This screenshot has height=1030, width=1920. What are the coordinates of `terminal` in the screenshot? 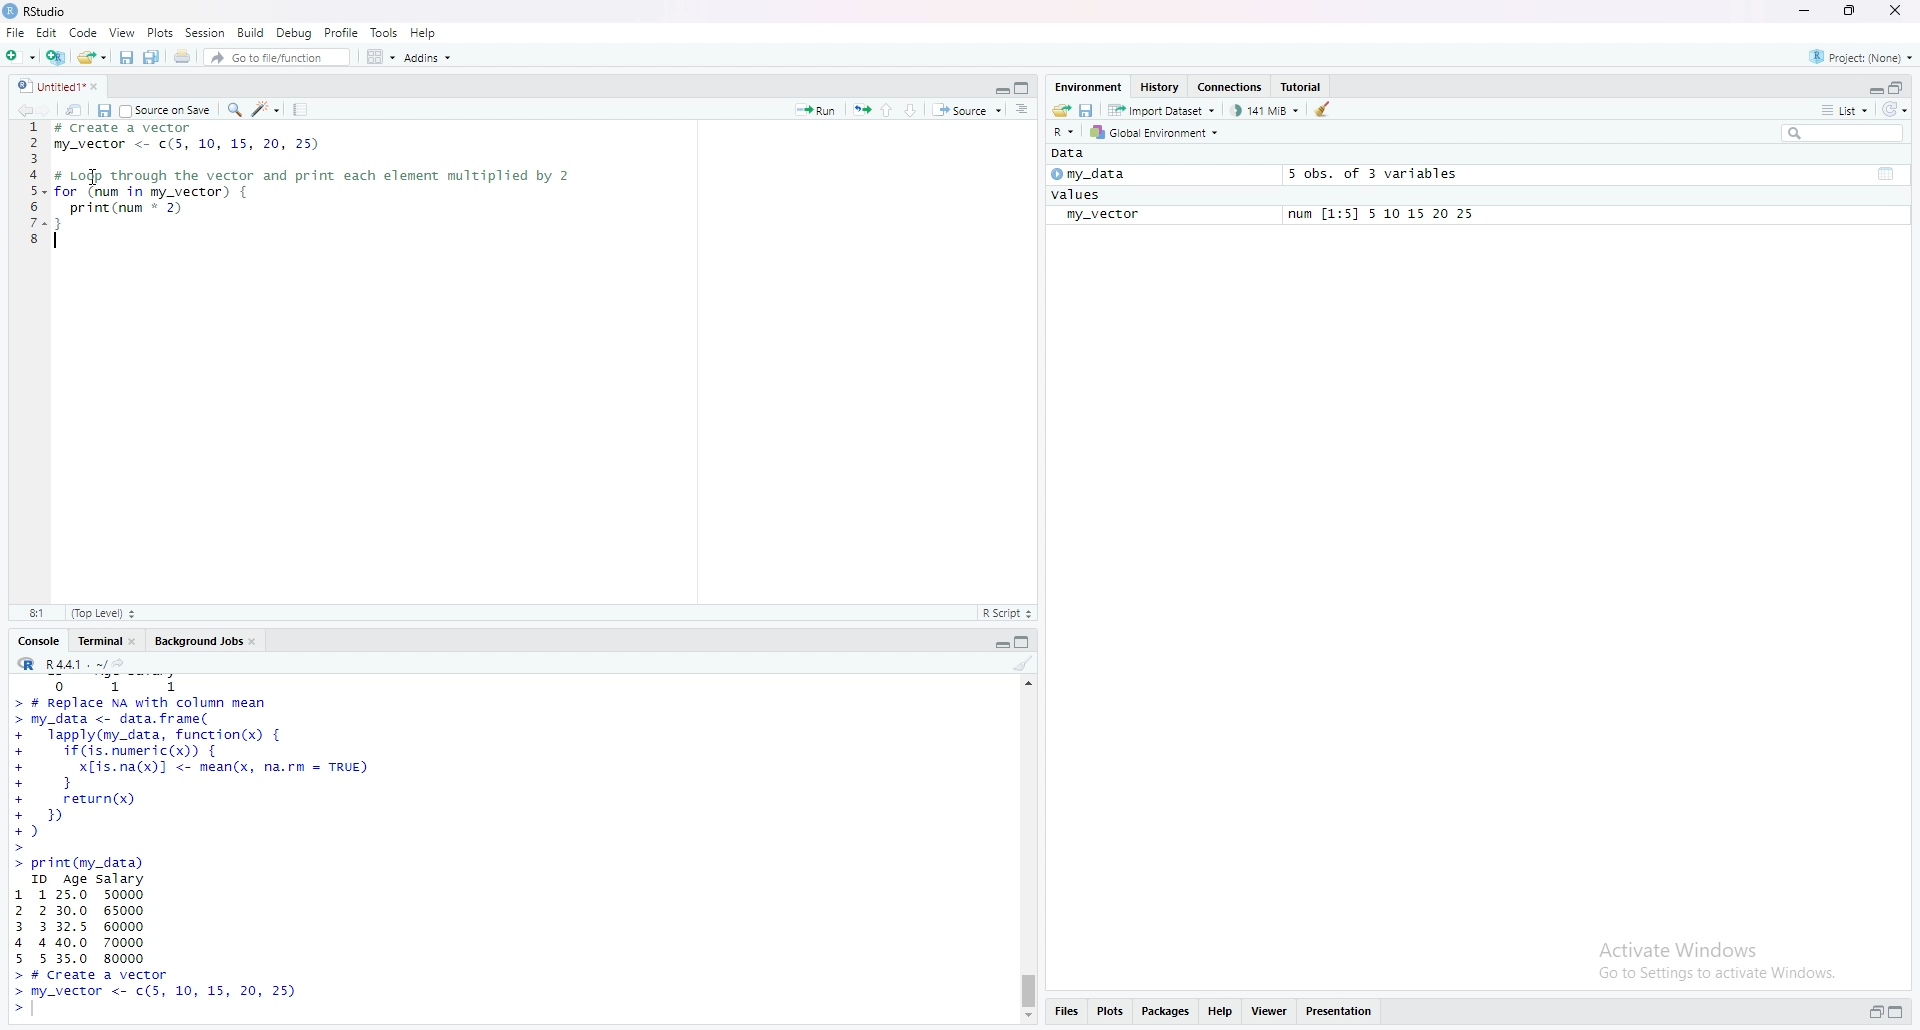 It's located at (104, 641).